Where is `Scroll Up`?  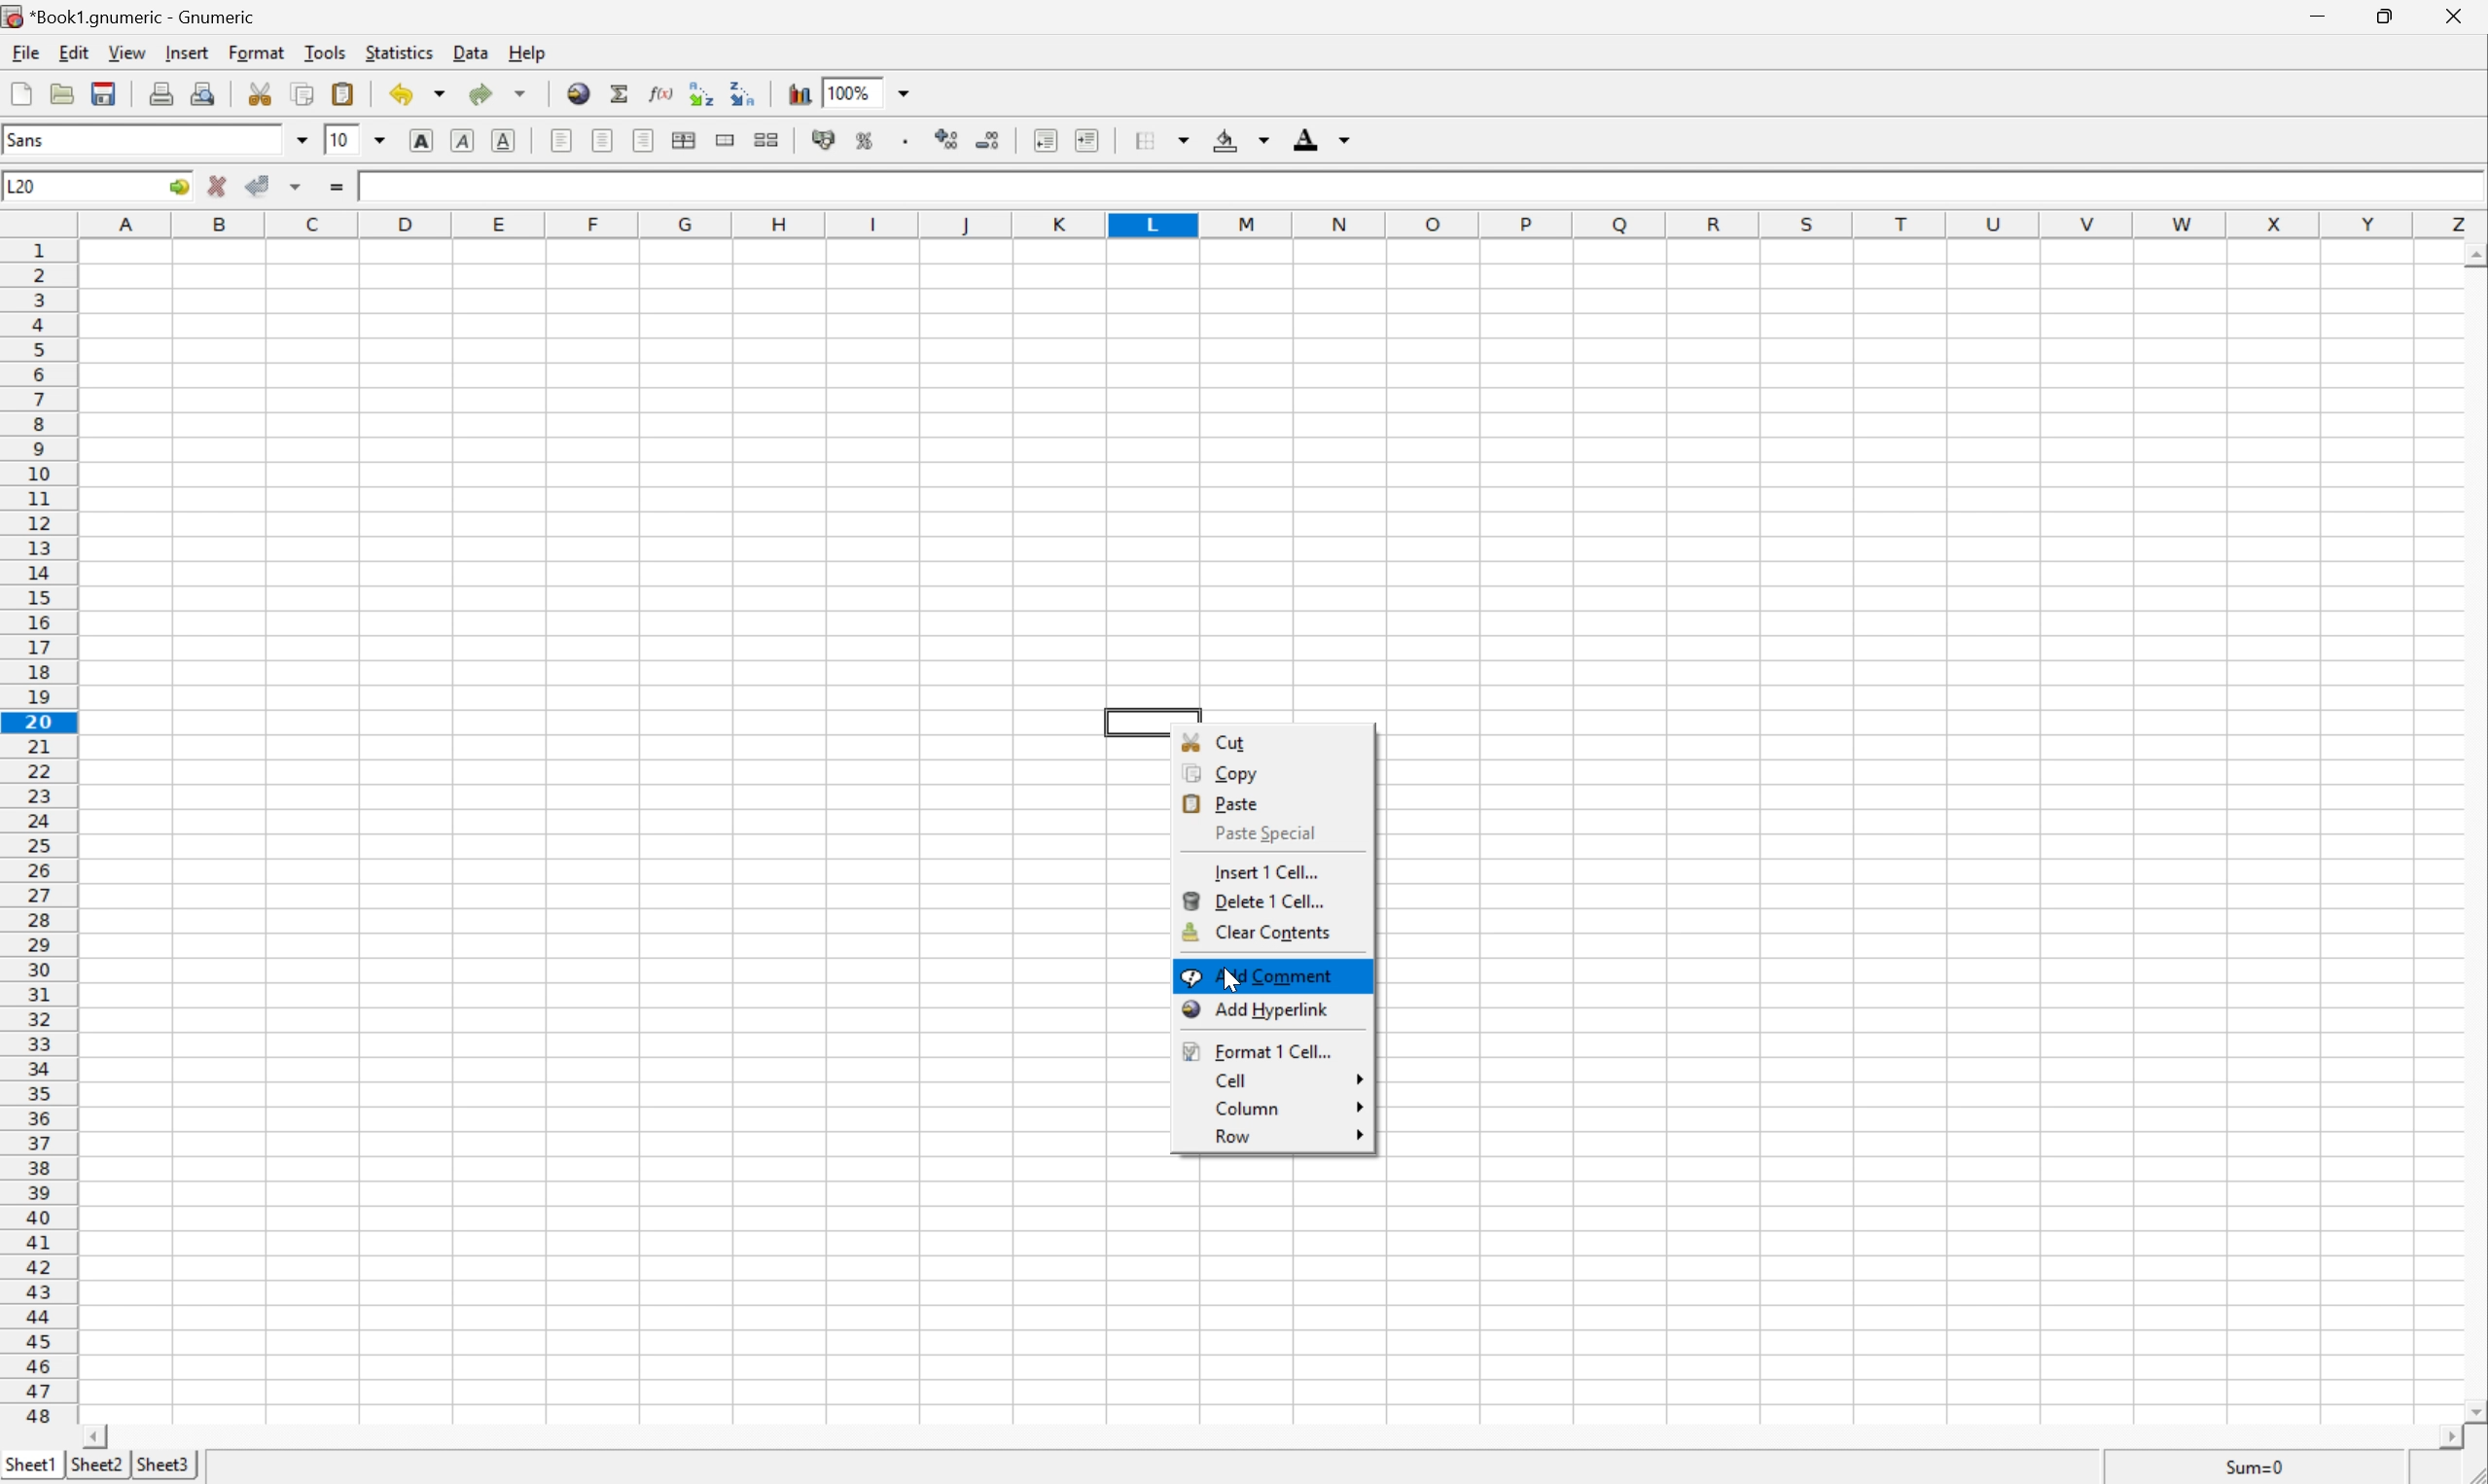
Scroll Up is located at coordinates (2472, 254).